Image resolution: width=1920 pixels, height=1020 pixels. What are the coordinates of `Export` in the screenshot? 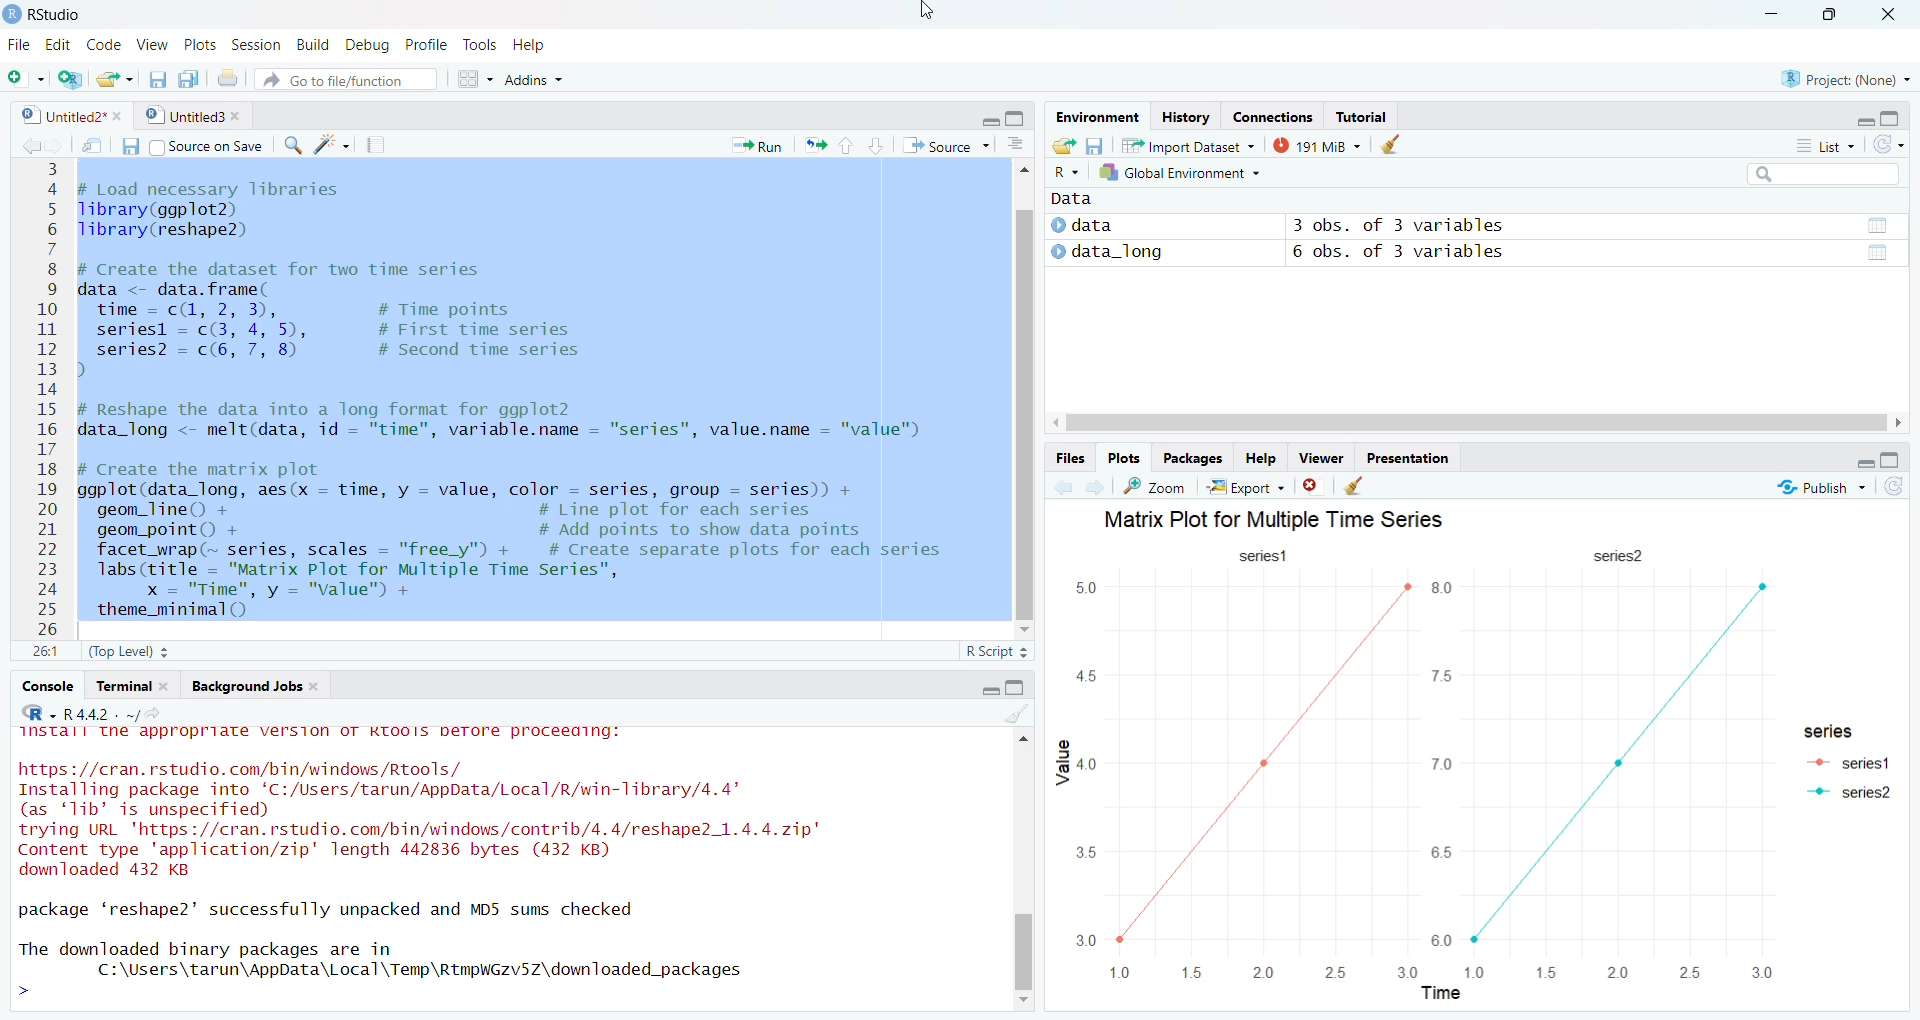 It's located at (1245, 486).